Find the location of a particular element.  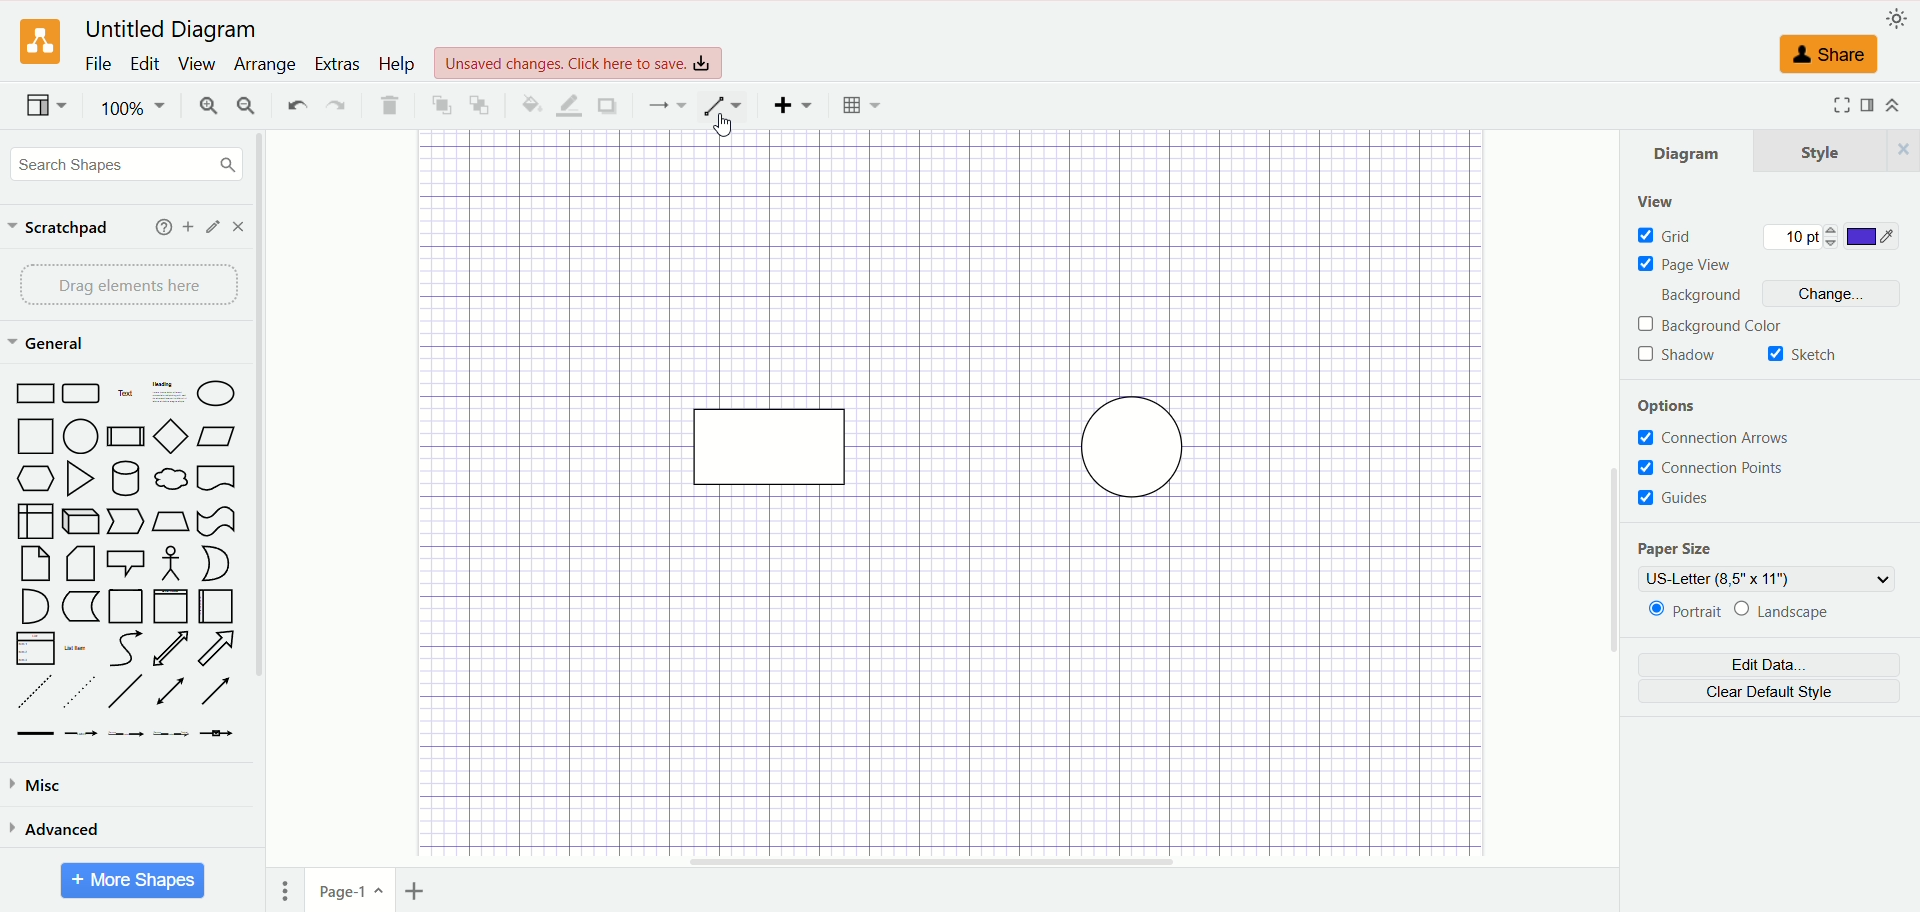

extras is located at coordinates (338, 63).